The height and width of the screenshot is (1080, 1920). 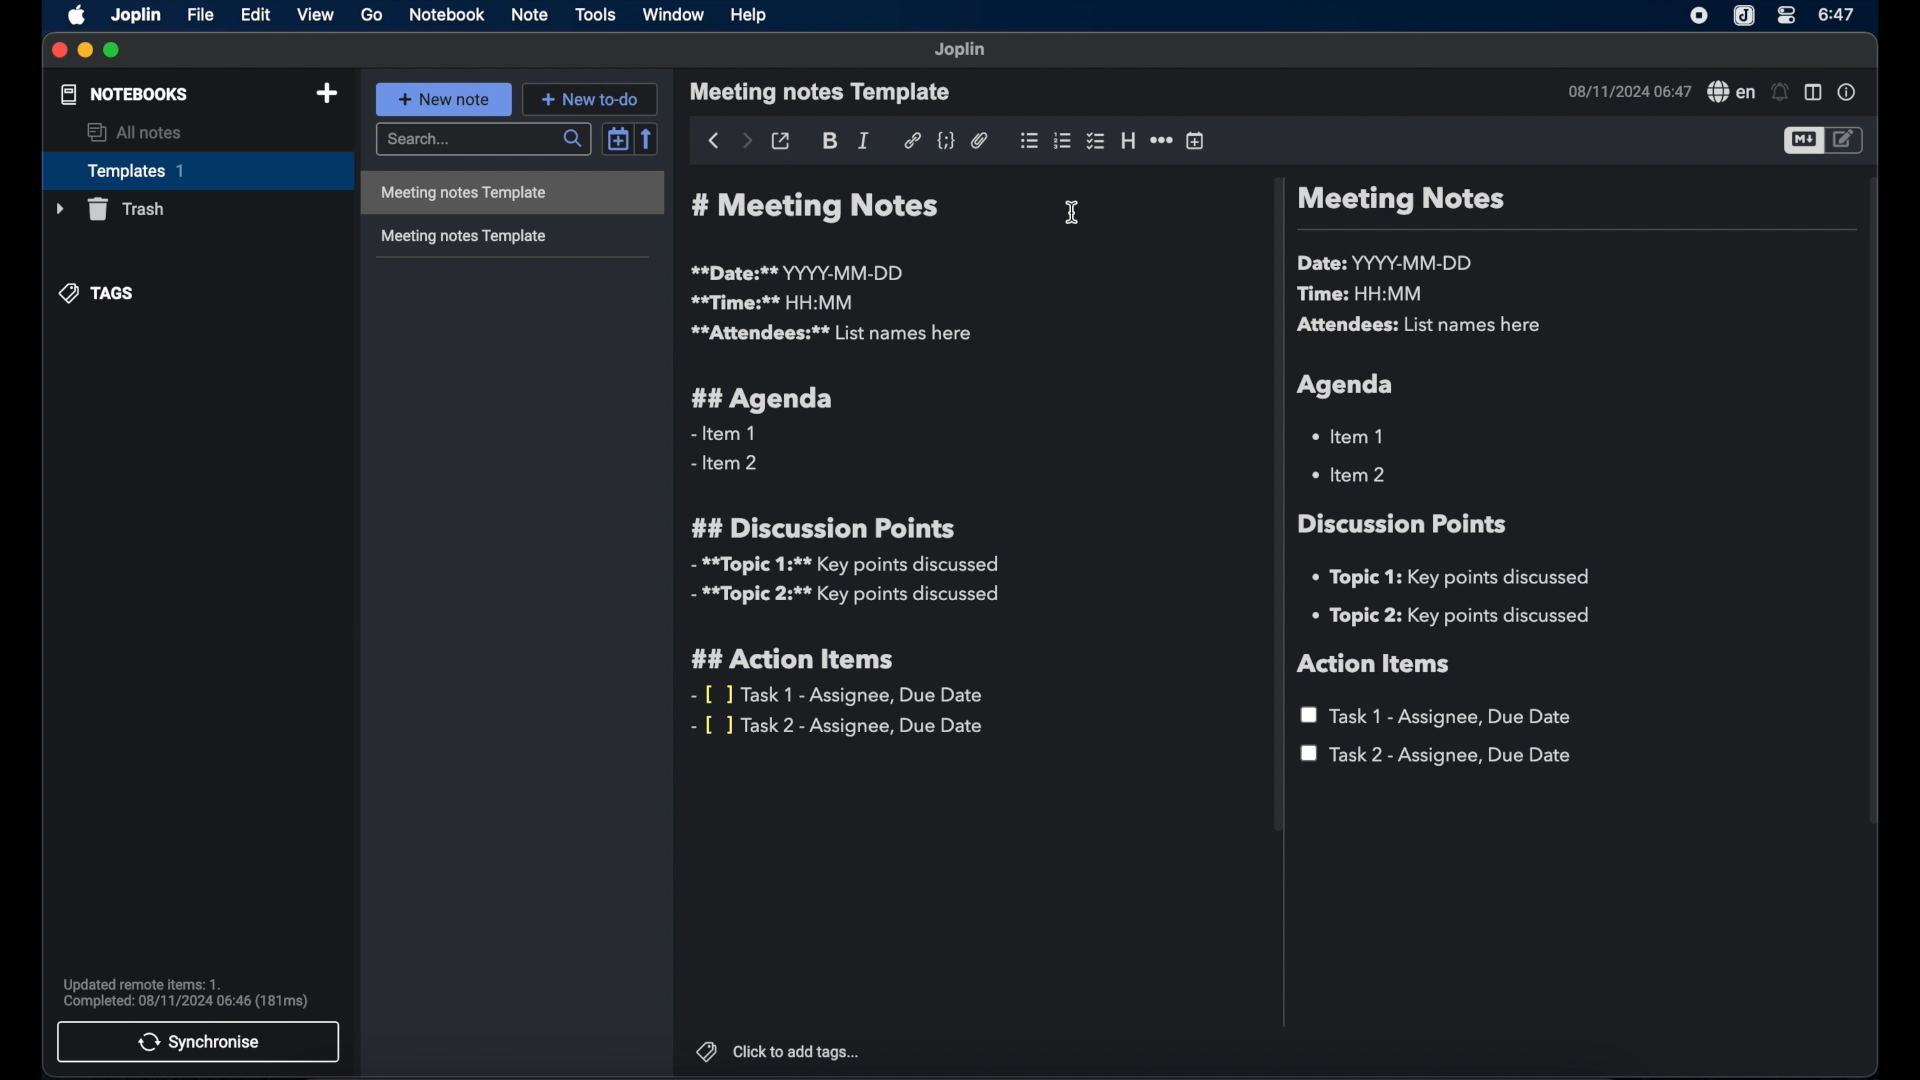 What do you see at coordinates (843, 565) in the screenshot?
I see `**topic 1:** key points discussed` at bounding box center [843, 565].